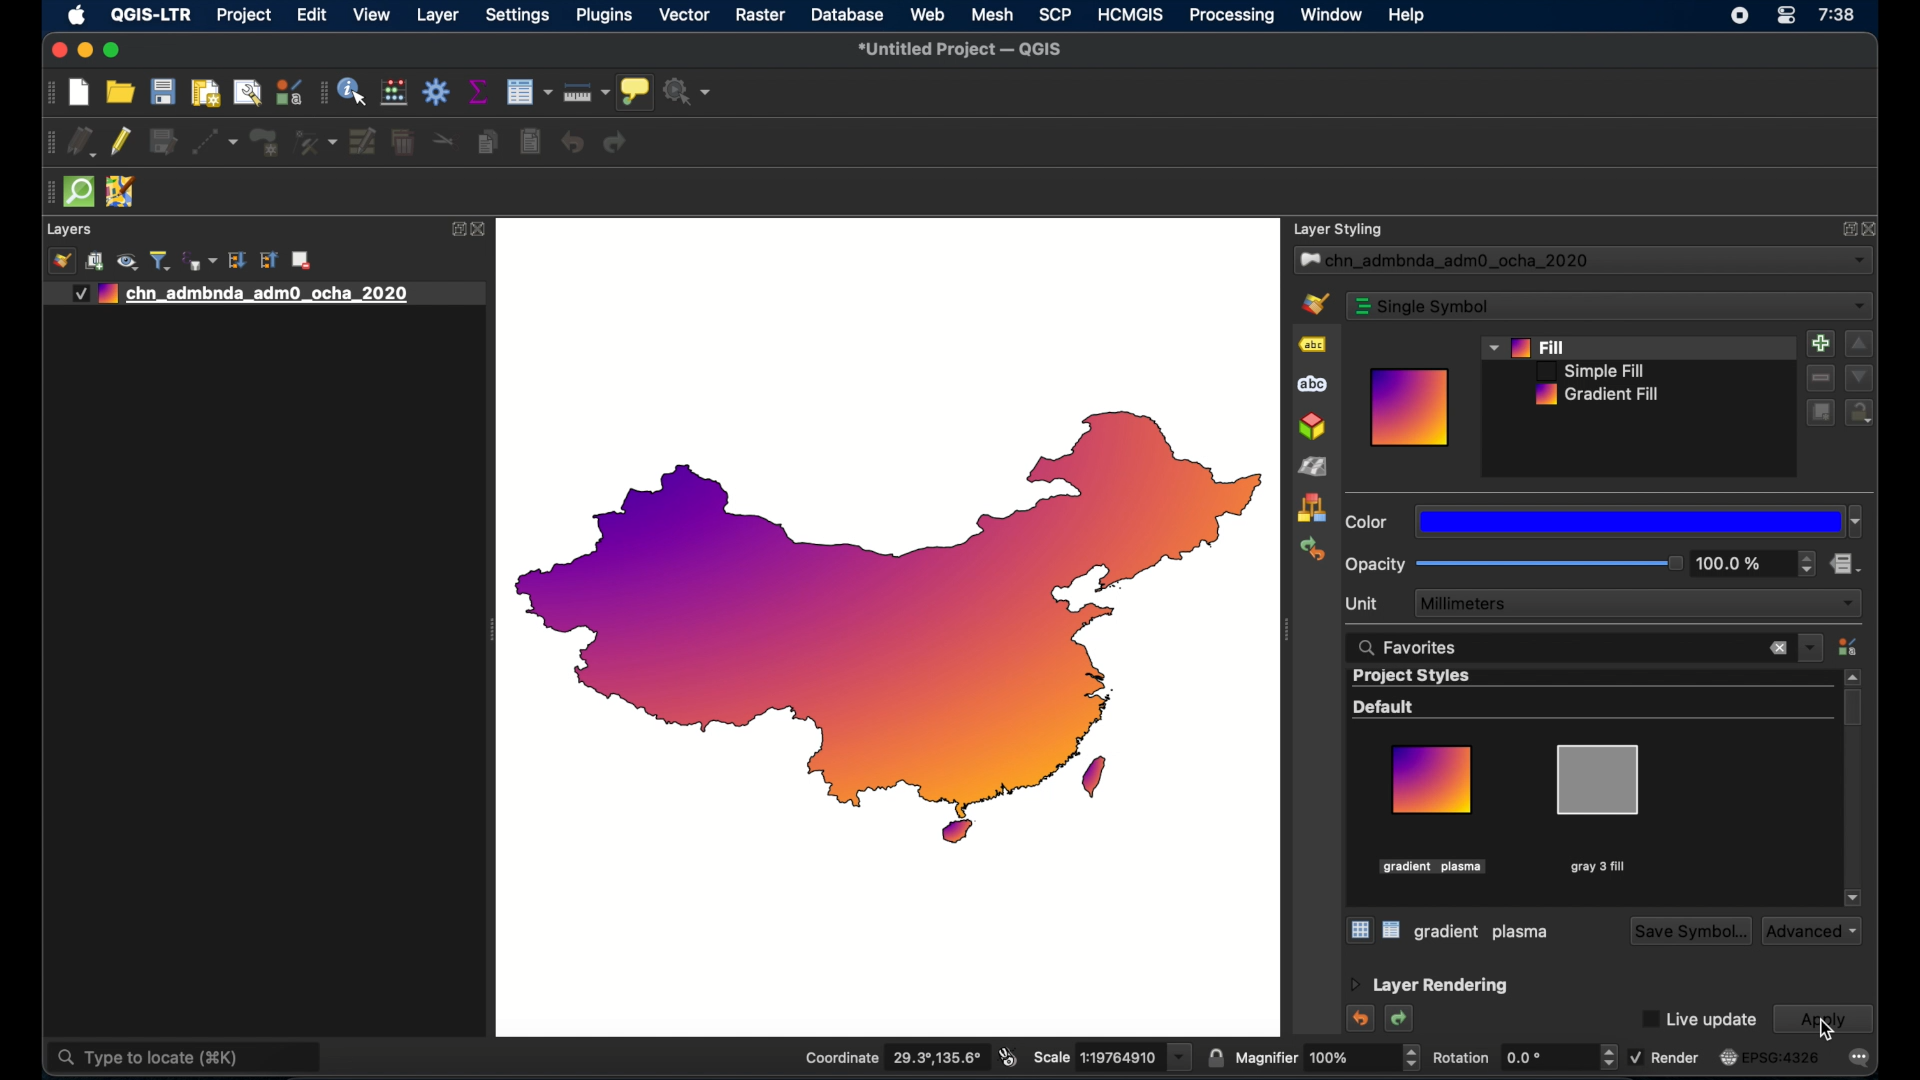 Image resolution: width=1920 pixels, height=1080 pixels. I want to click on scroll box, so click(1853, 708).